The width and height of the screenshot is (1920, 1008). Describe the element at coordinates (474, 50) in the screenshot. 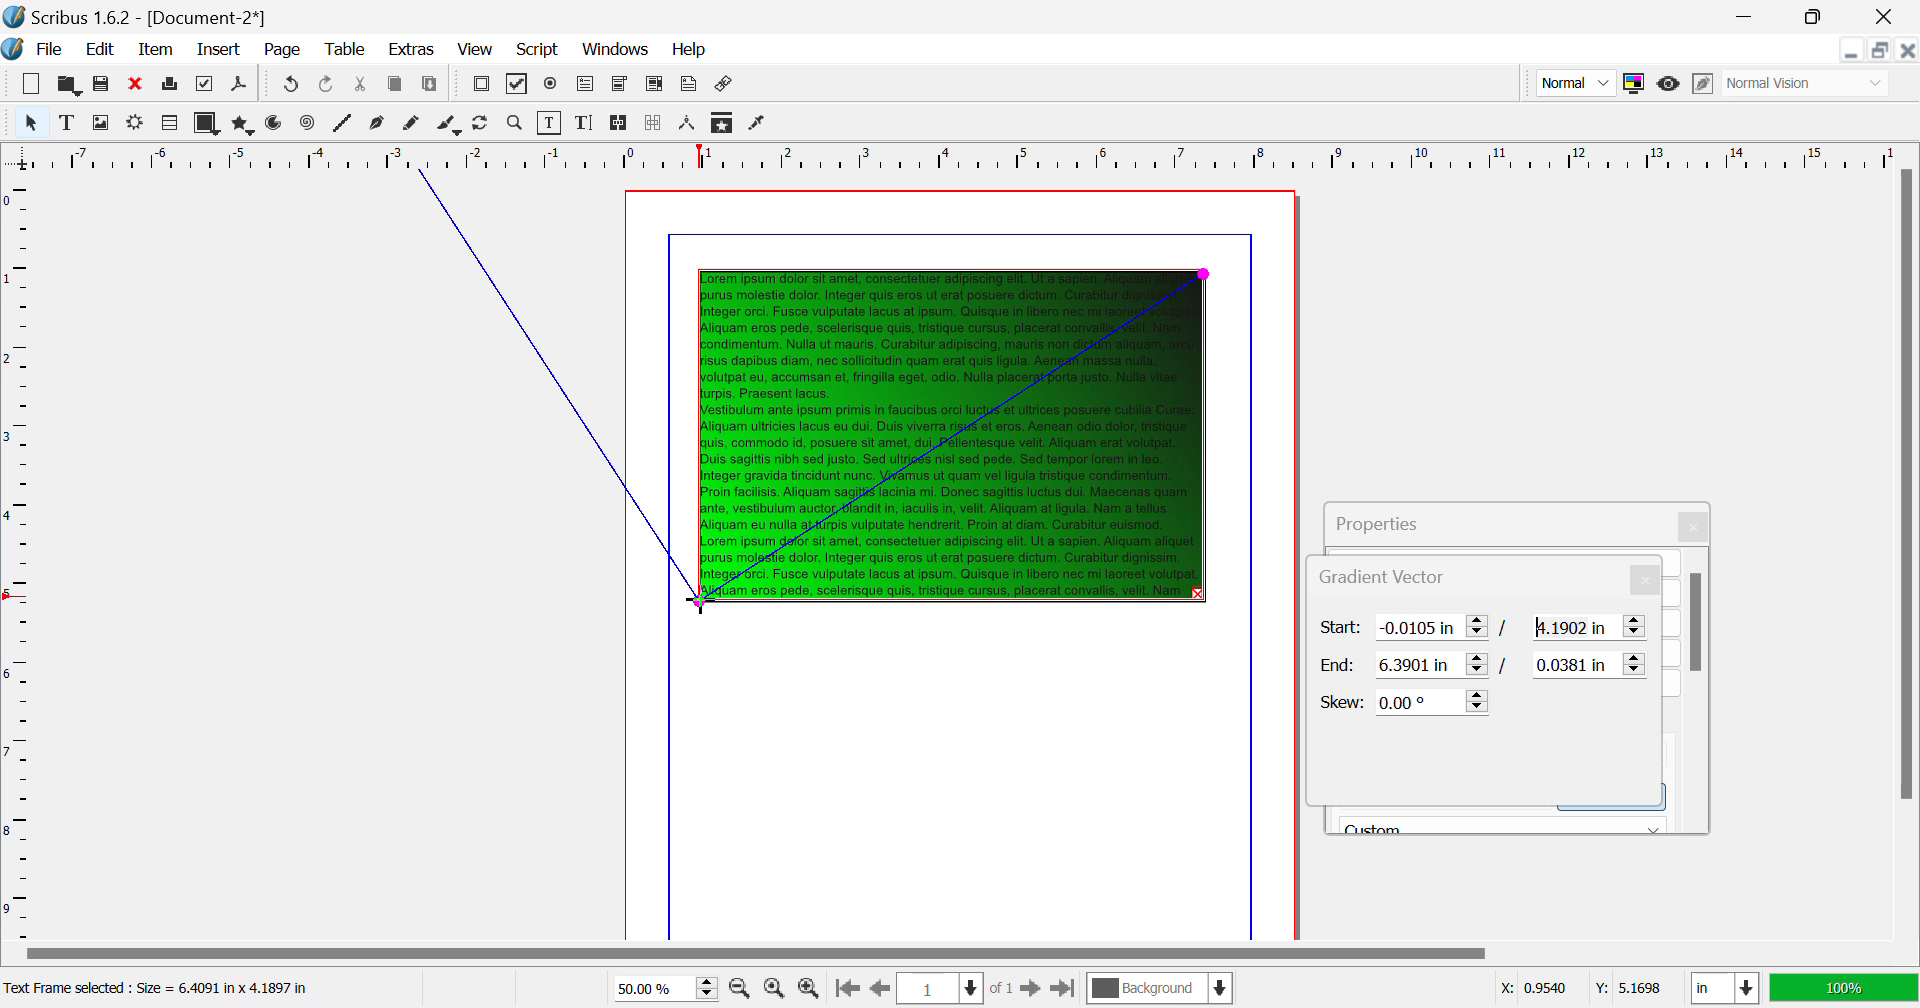

I see `View` at that location.